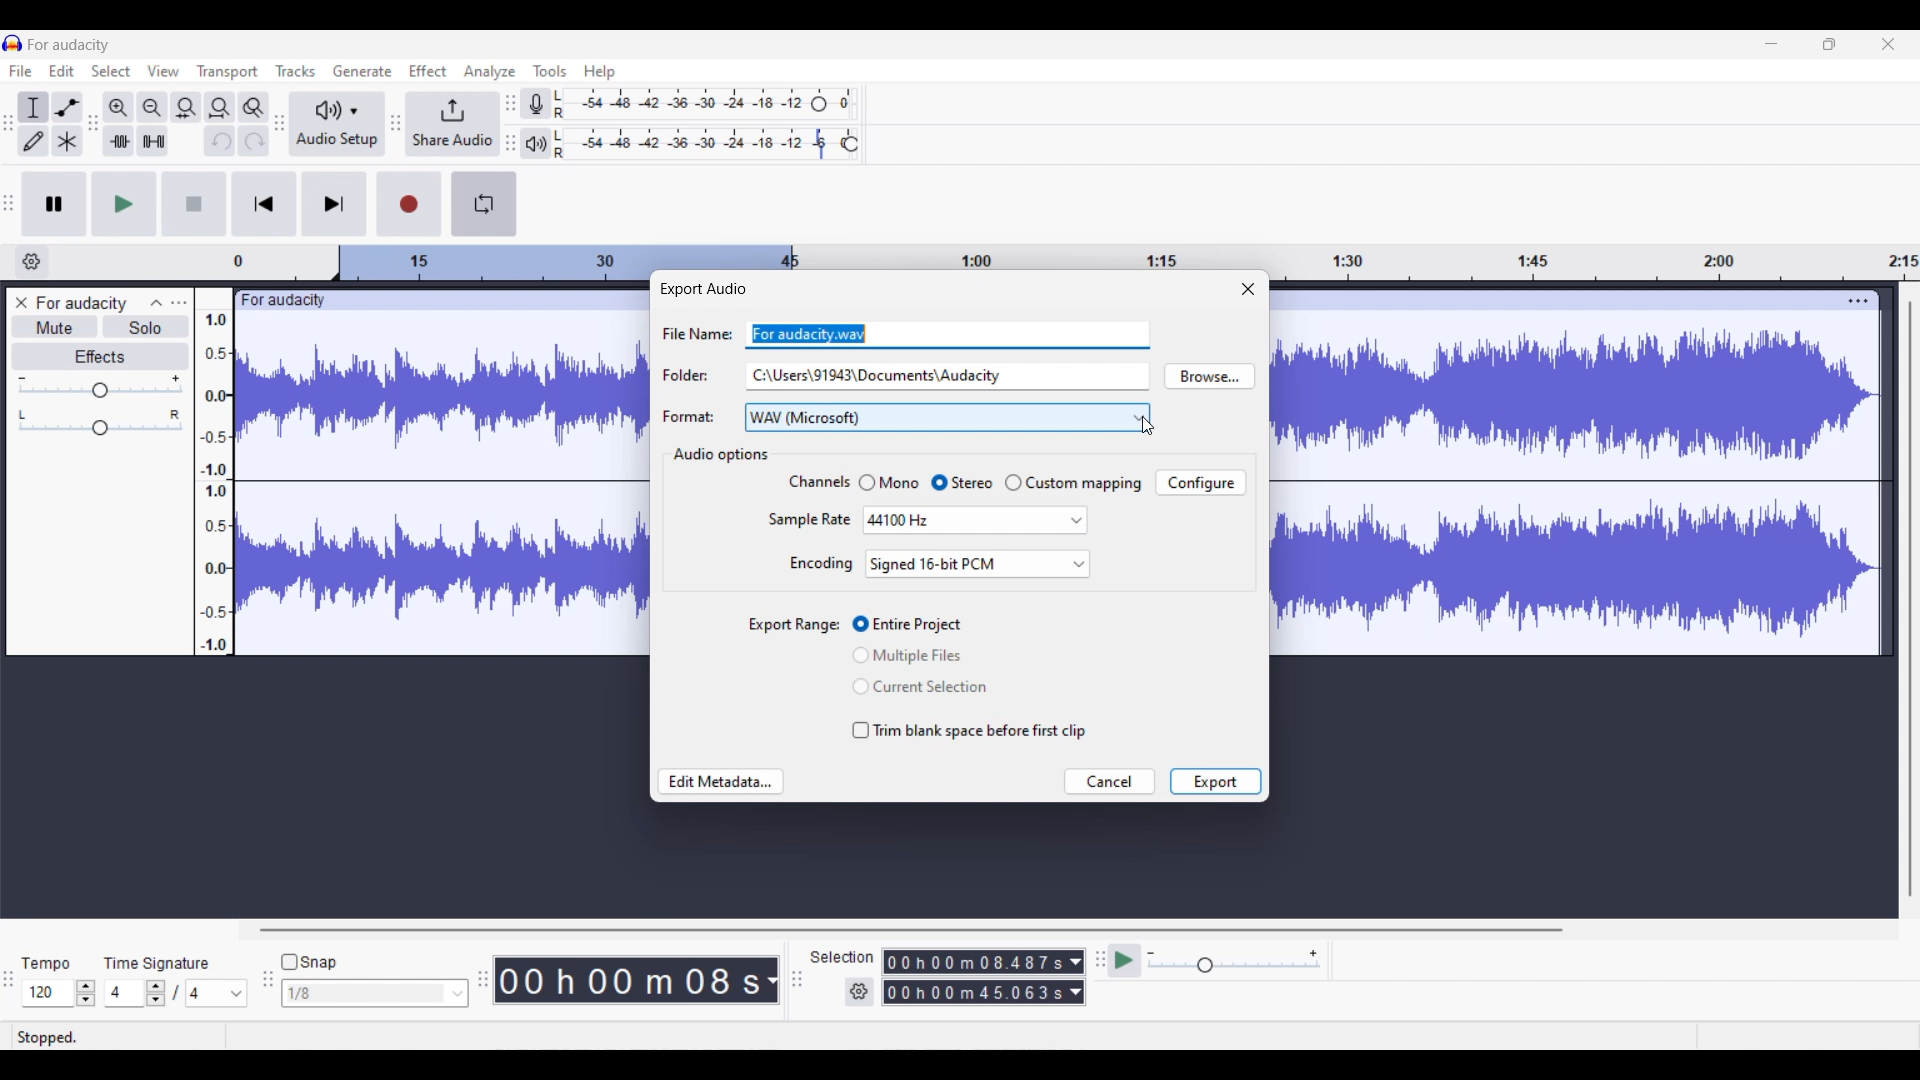 The image size is (1920, 1080). Describe the element at coordinates (888, 482) in the screenshot. I see `Toggle for Mono` at that location.